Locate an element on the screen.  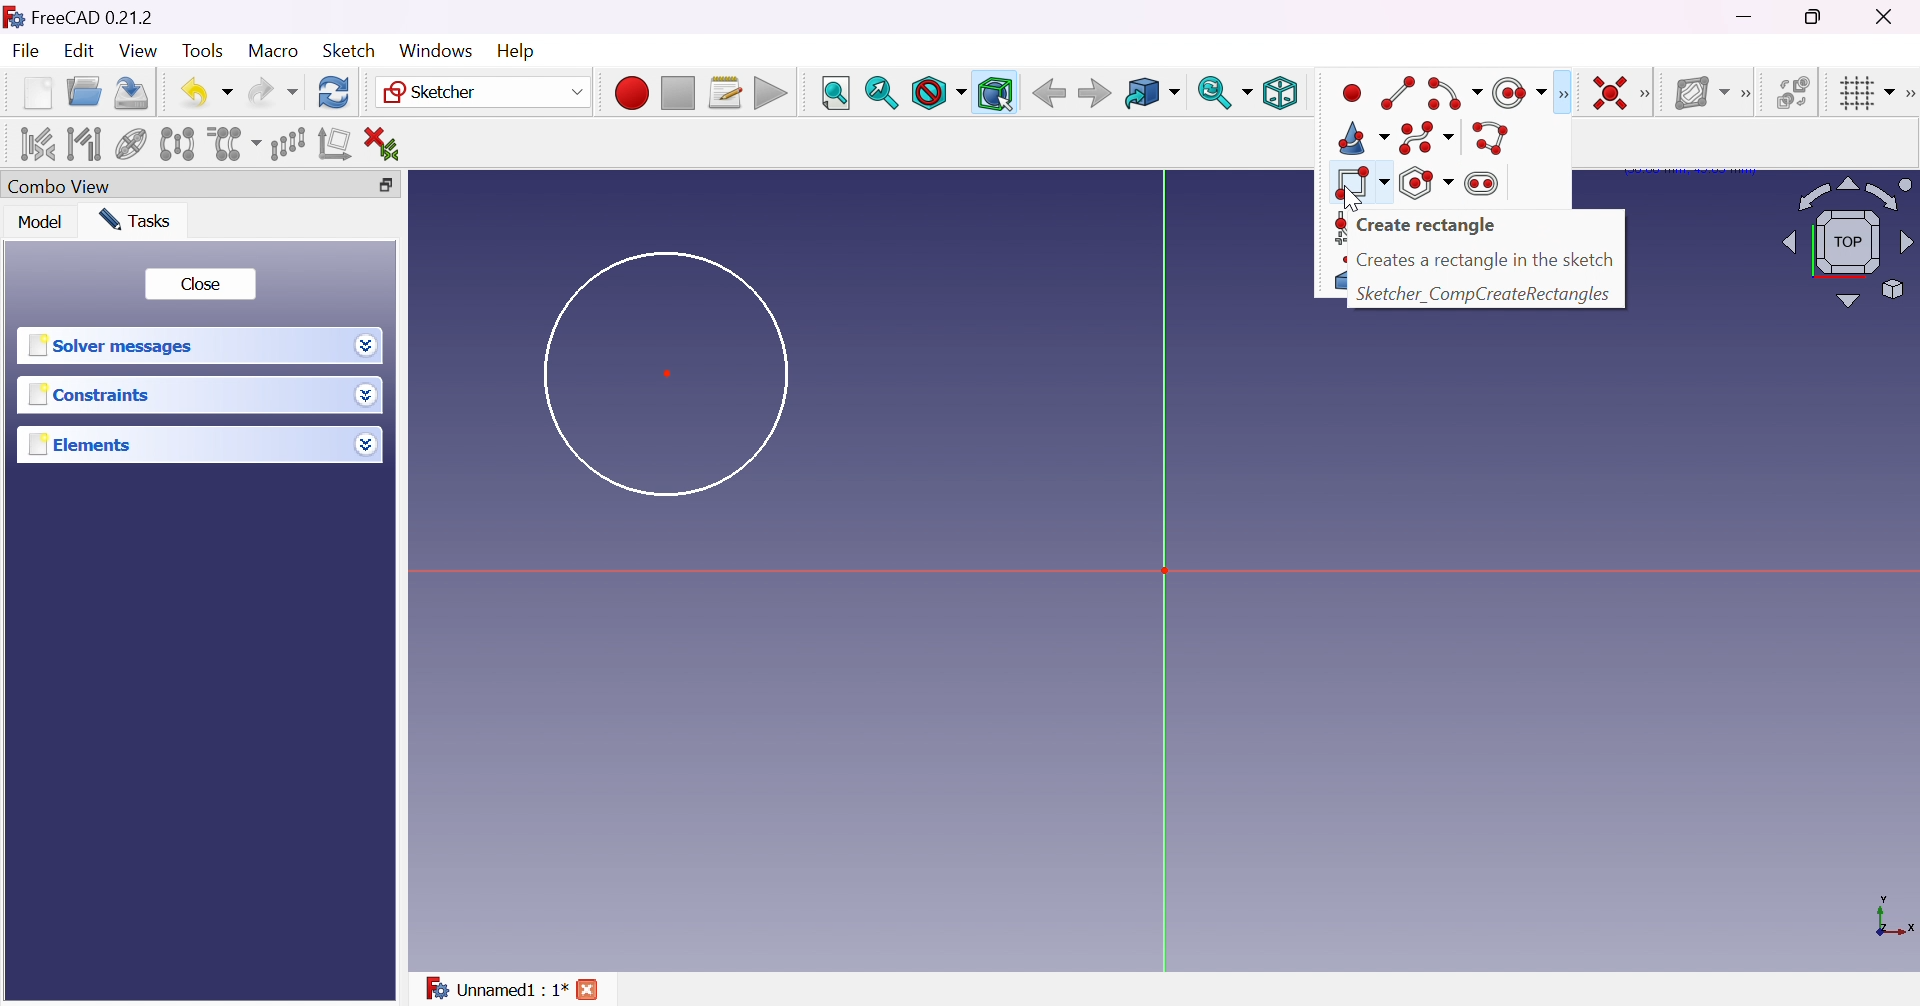
Fit all is located at coordinates (835, 94).